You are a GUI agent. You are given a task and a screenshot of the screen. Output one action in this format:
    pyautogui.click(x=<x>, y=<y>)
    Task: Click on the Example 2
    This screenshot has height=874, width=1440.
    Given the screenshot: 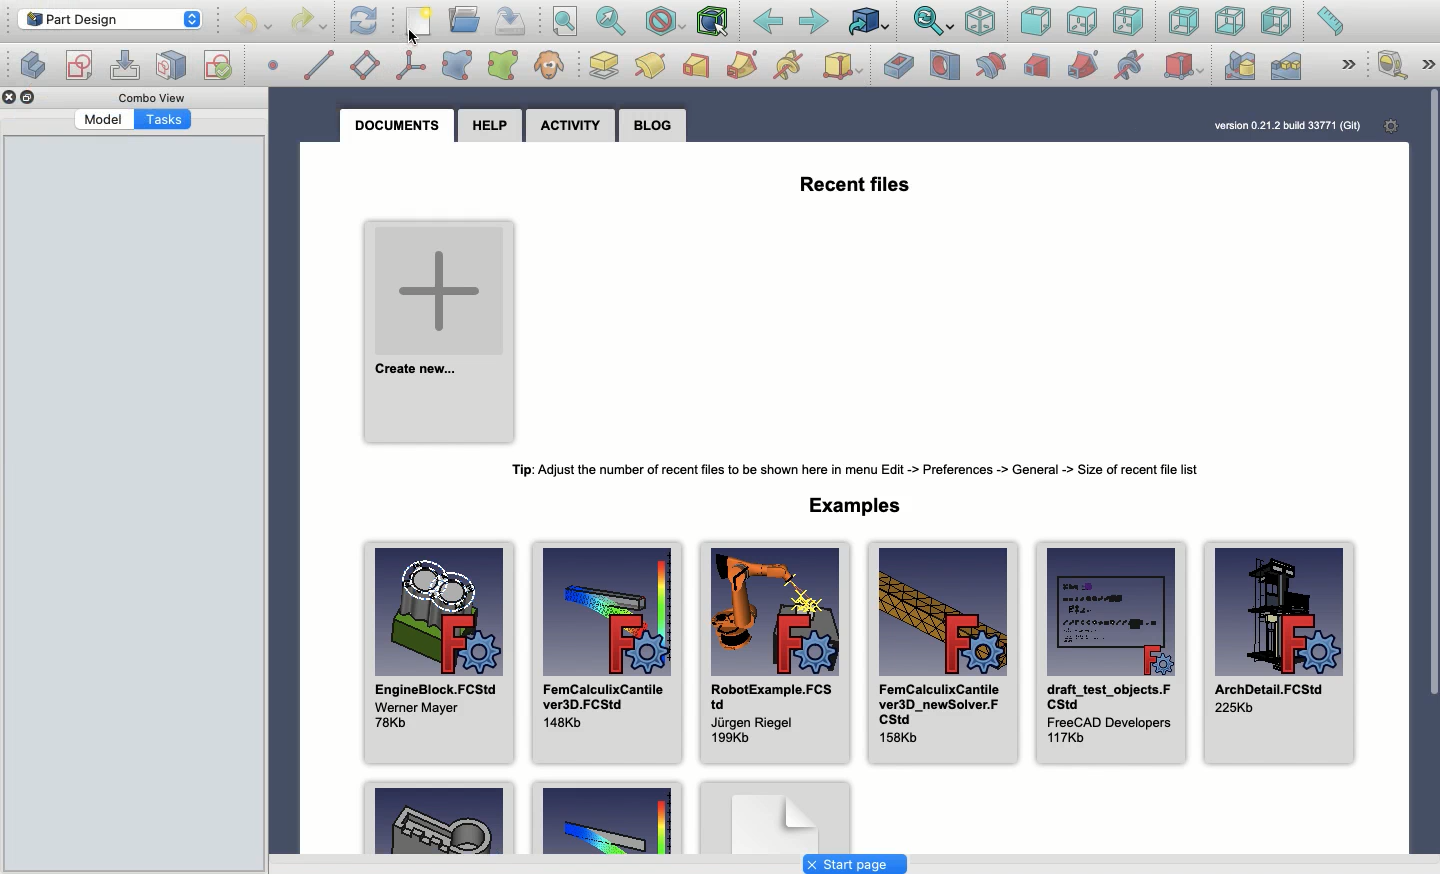 What is the action you would take?
    pyautogui.click(x=609, y=817)
    